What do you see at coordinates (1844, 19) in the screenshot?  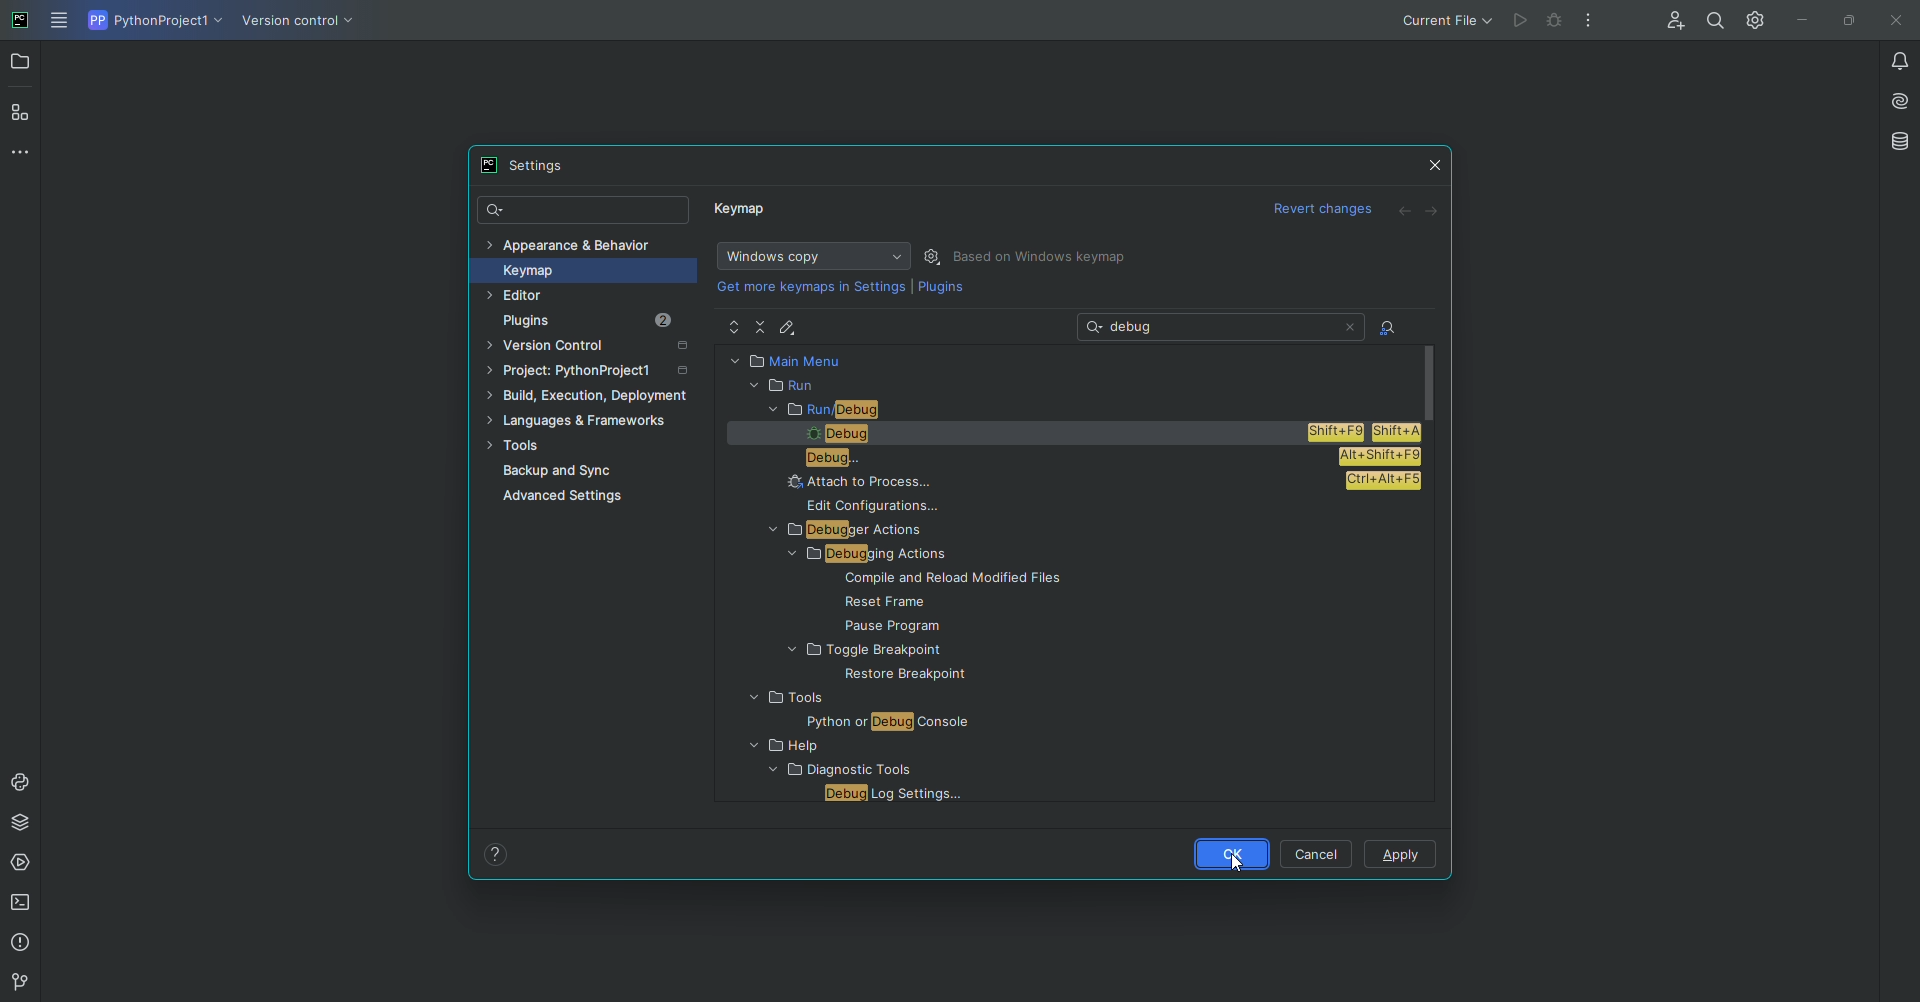 I see `Restore` at bounding box center [1844, 19].